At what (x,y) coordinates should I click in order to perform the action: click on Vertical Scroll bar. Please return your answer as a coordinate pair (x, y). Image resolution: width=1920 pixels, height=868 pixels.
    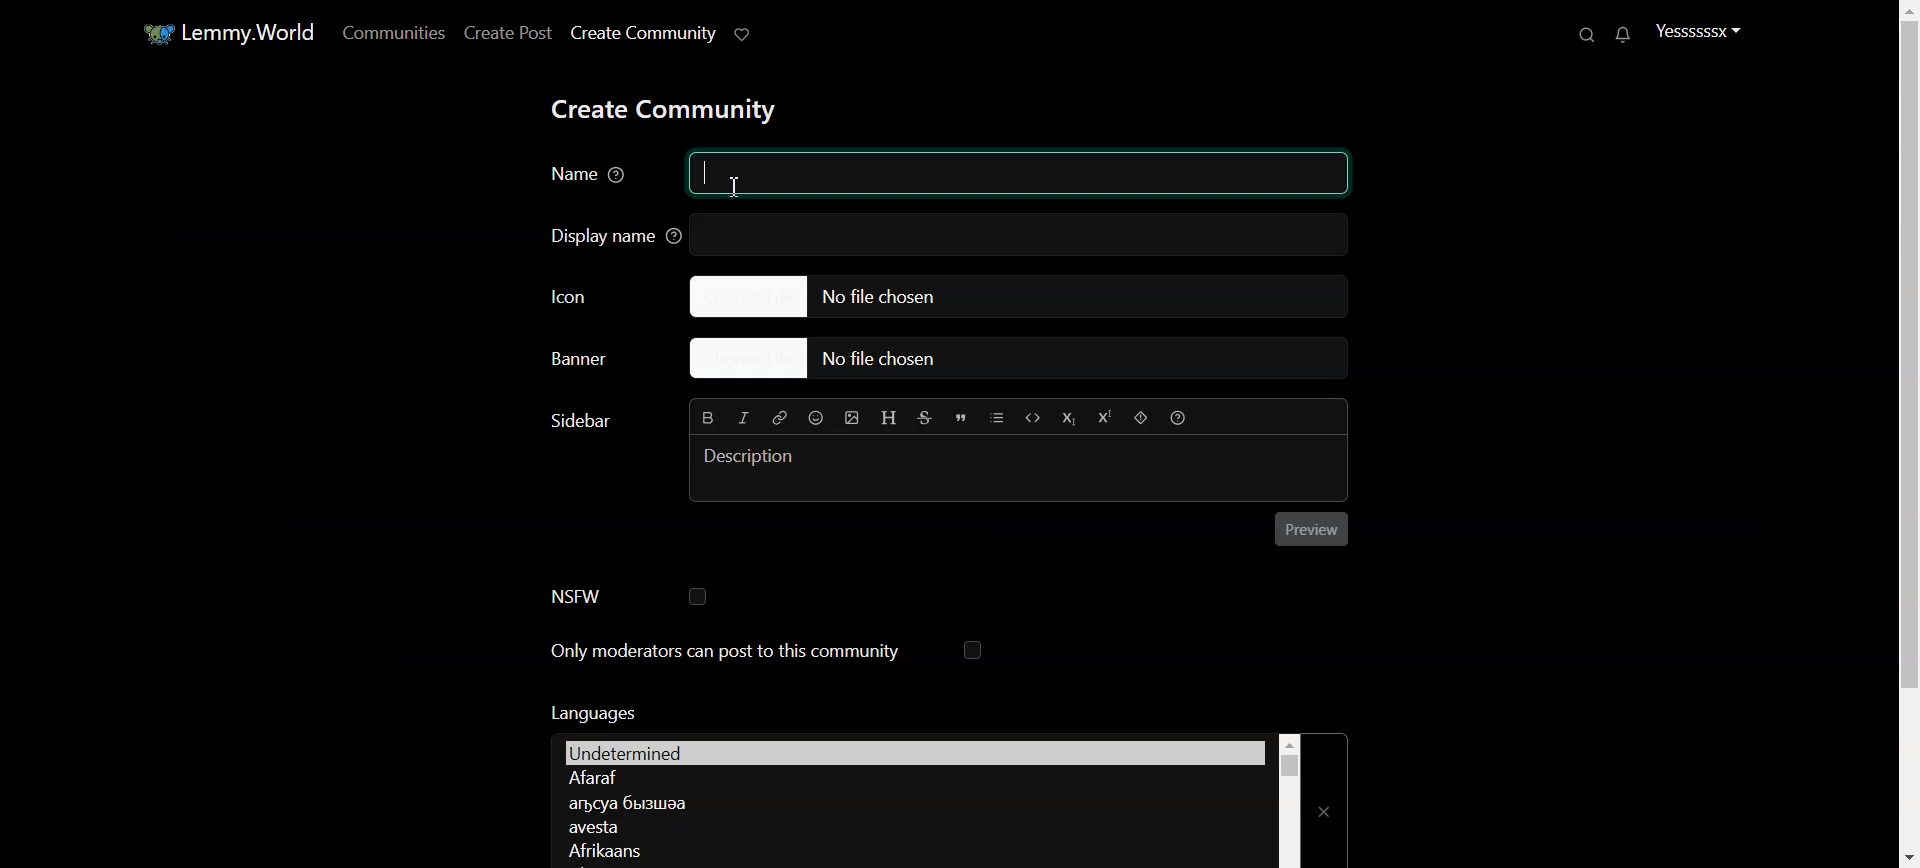
    Looking at the image, I should click on (1904, 434).